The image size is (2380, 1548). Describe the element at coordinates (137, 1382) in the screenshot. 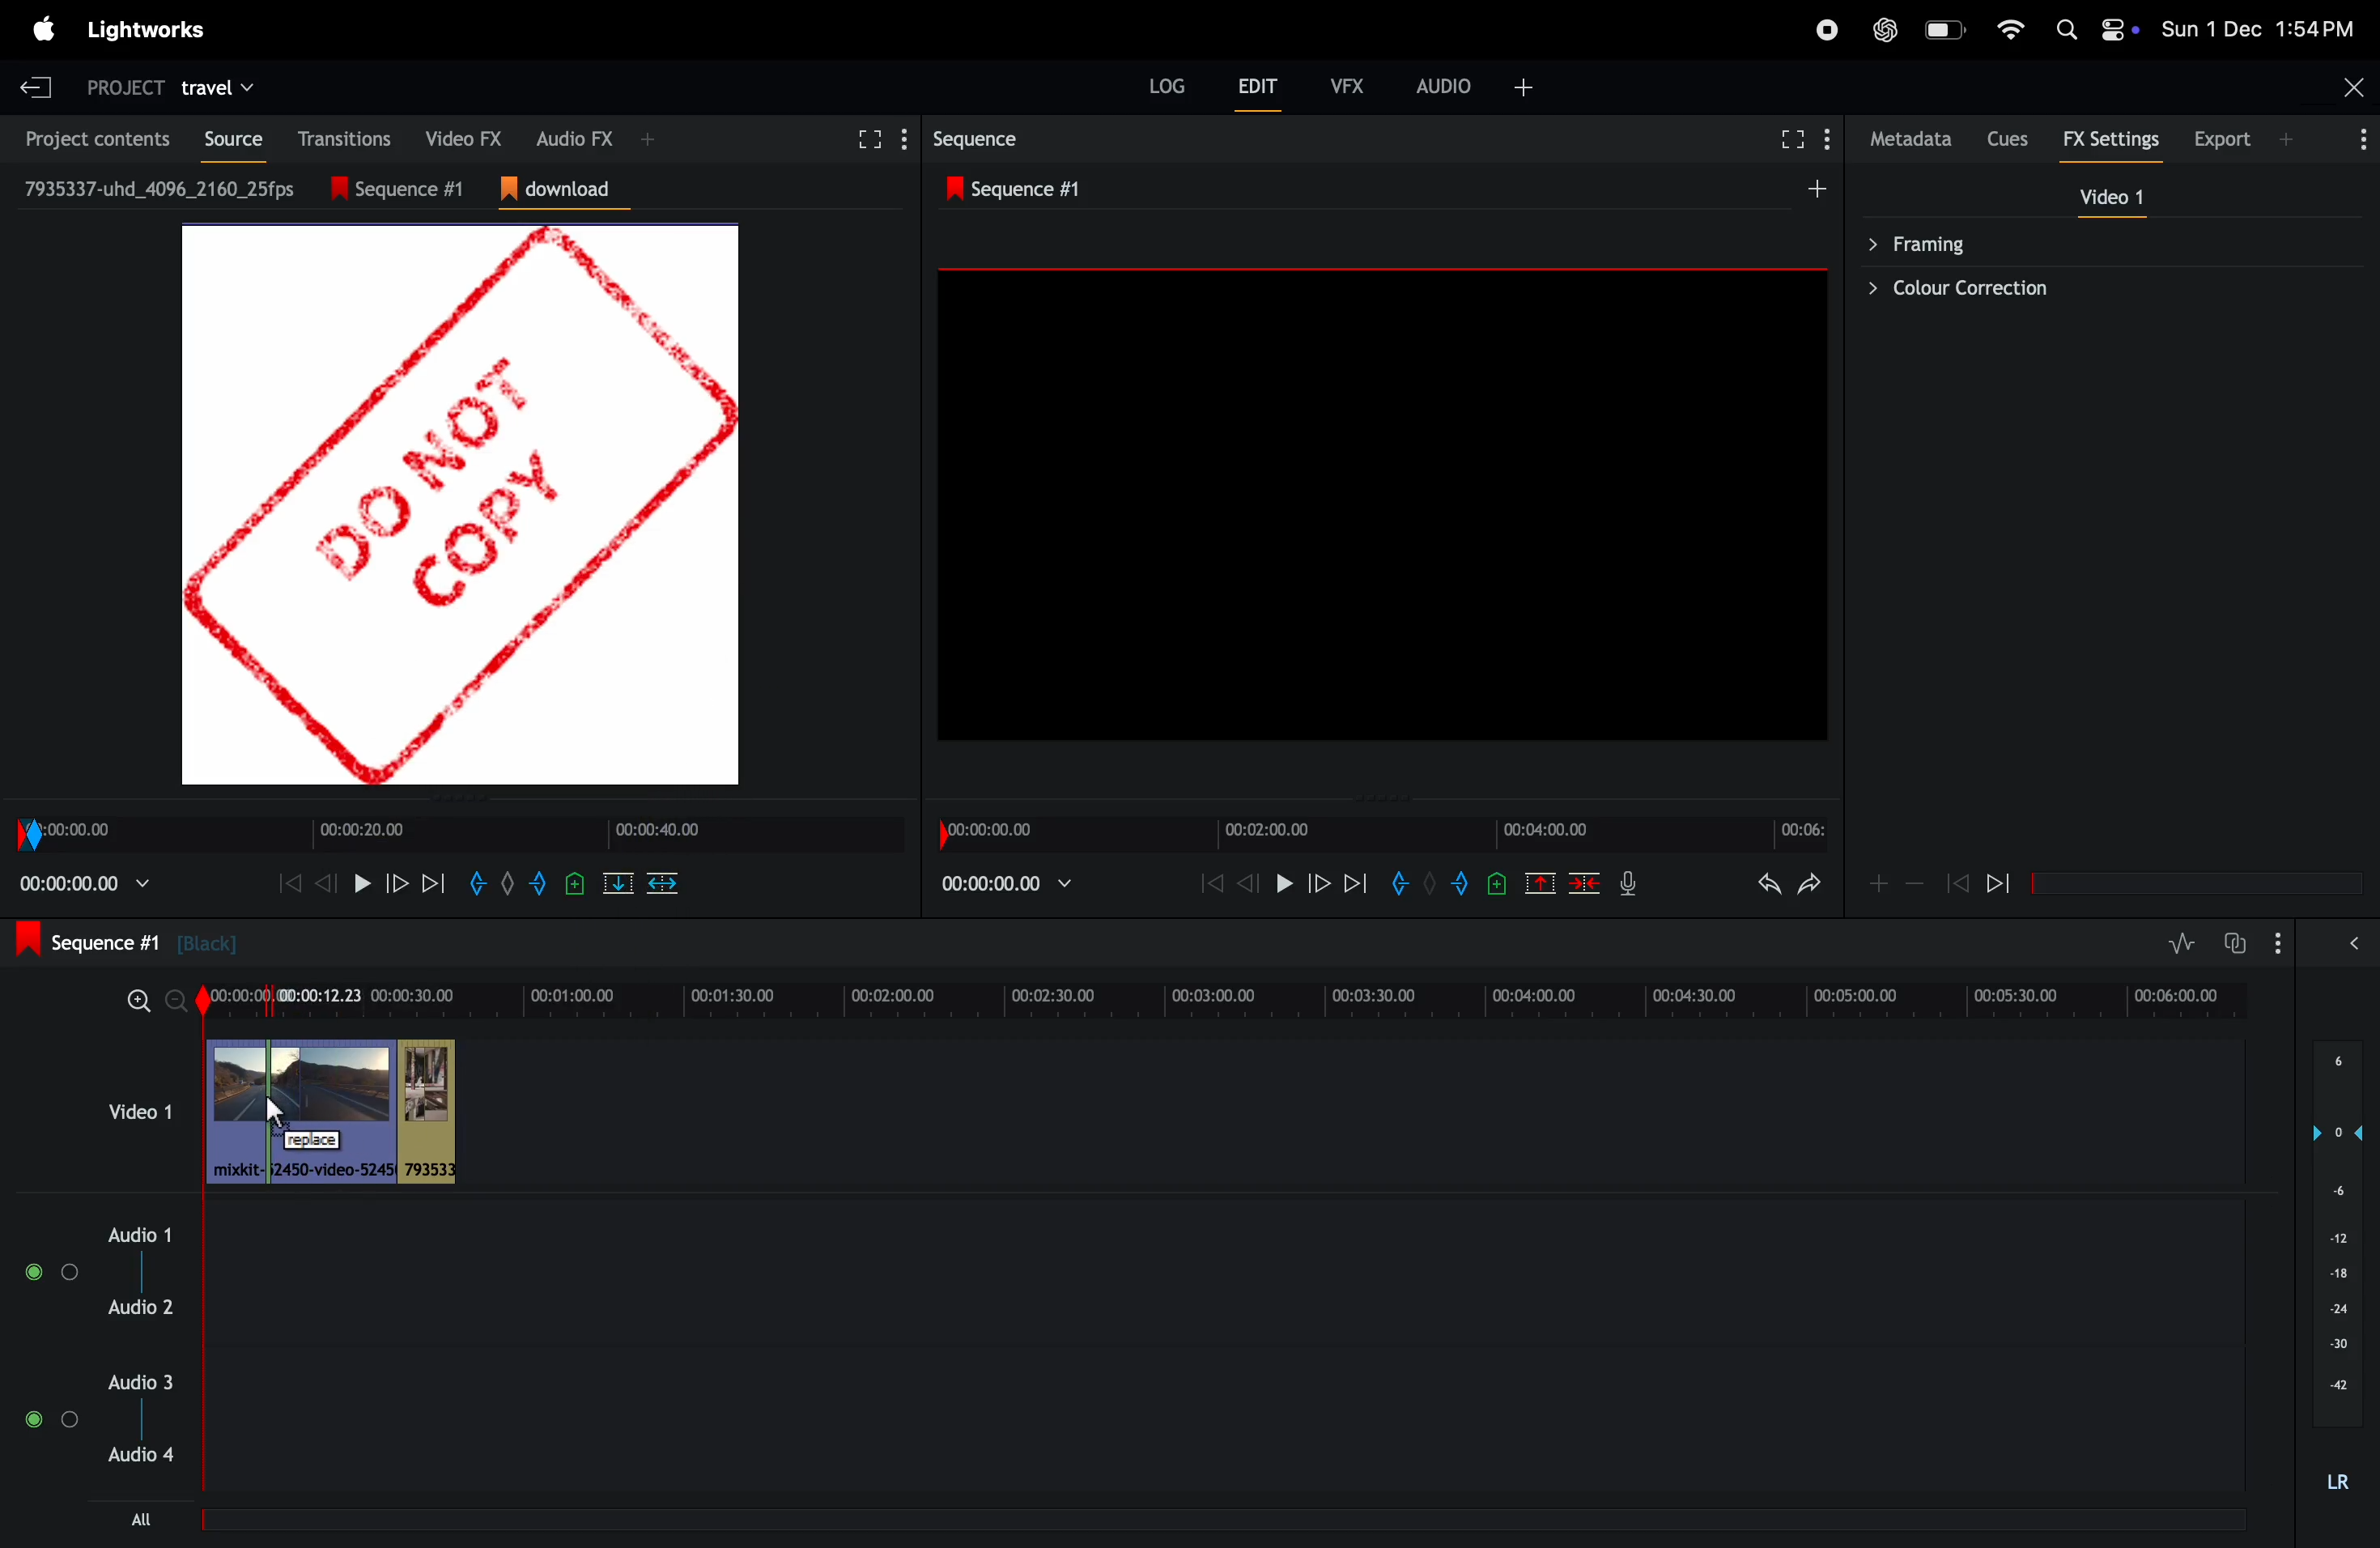

I see `audio 3` at that location.